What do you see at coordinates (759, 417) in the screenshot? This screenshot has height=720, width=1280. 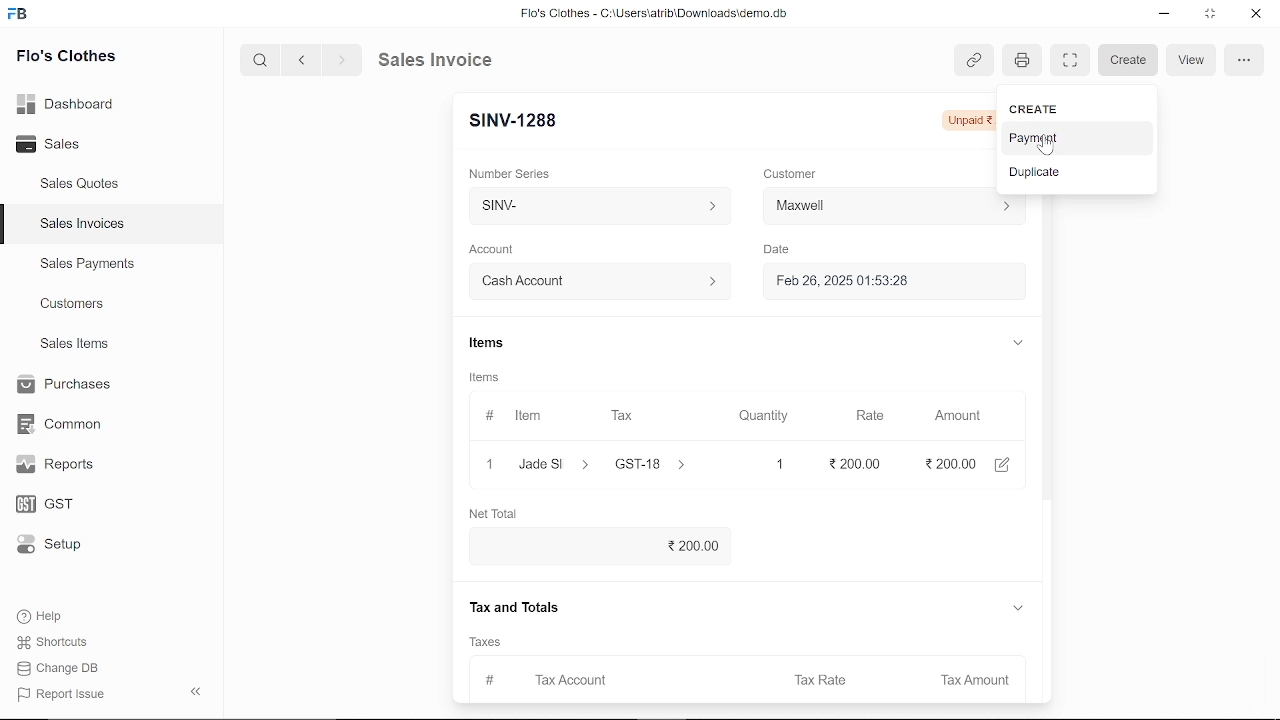 I see `Quantity` at bounding box center [759, 417].